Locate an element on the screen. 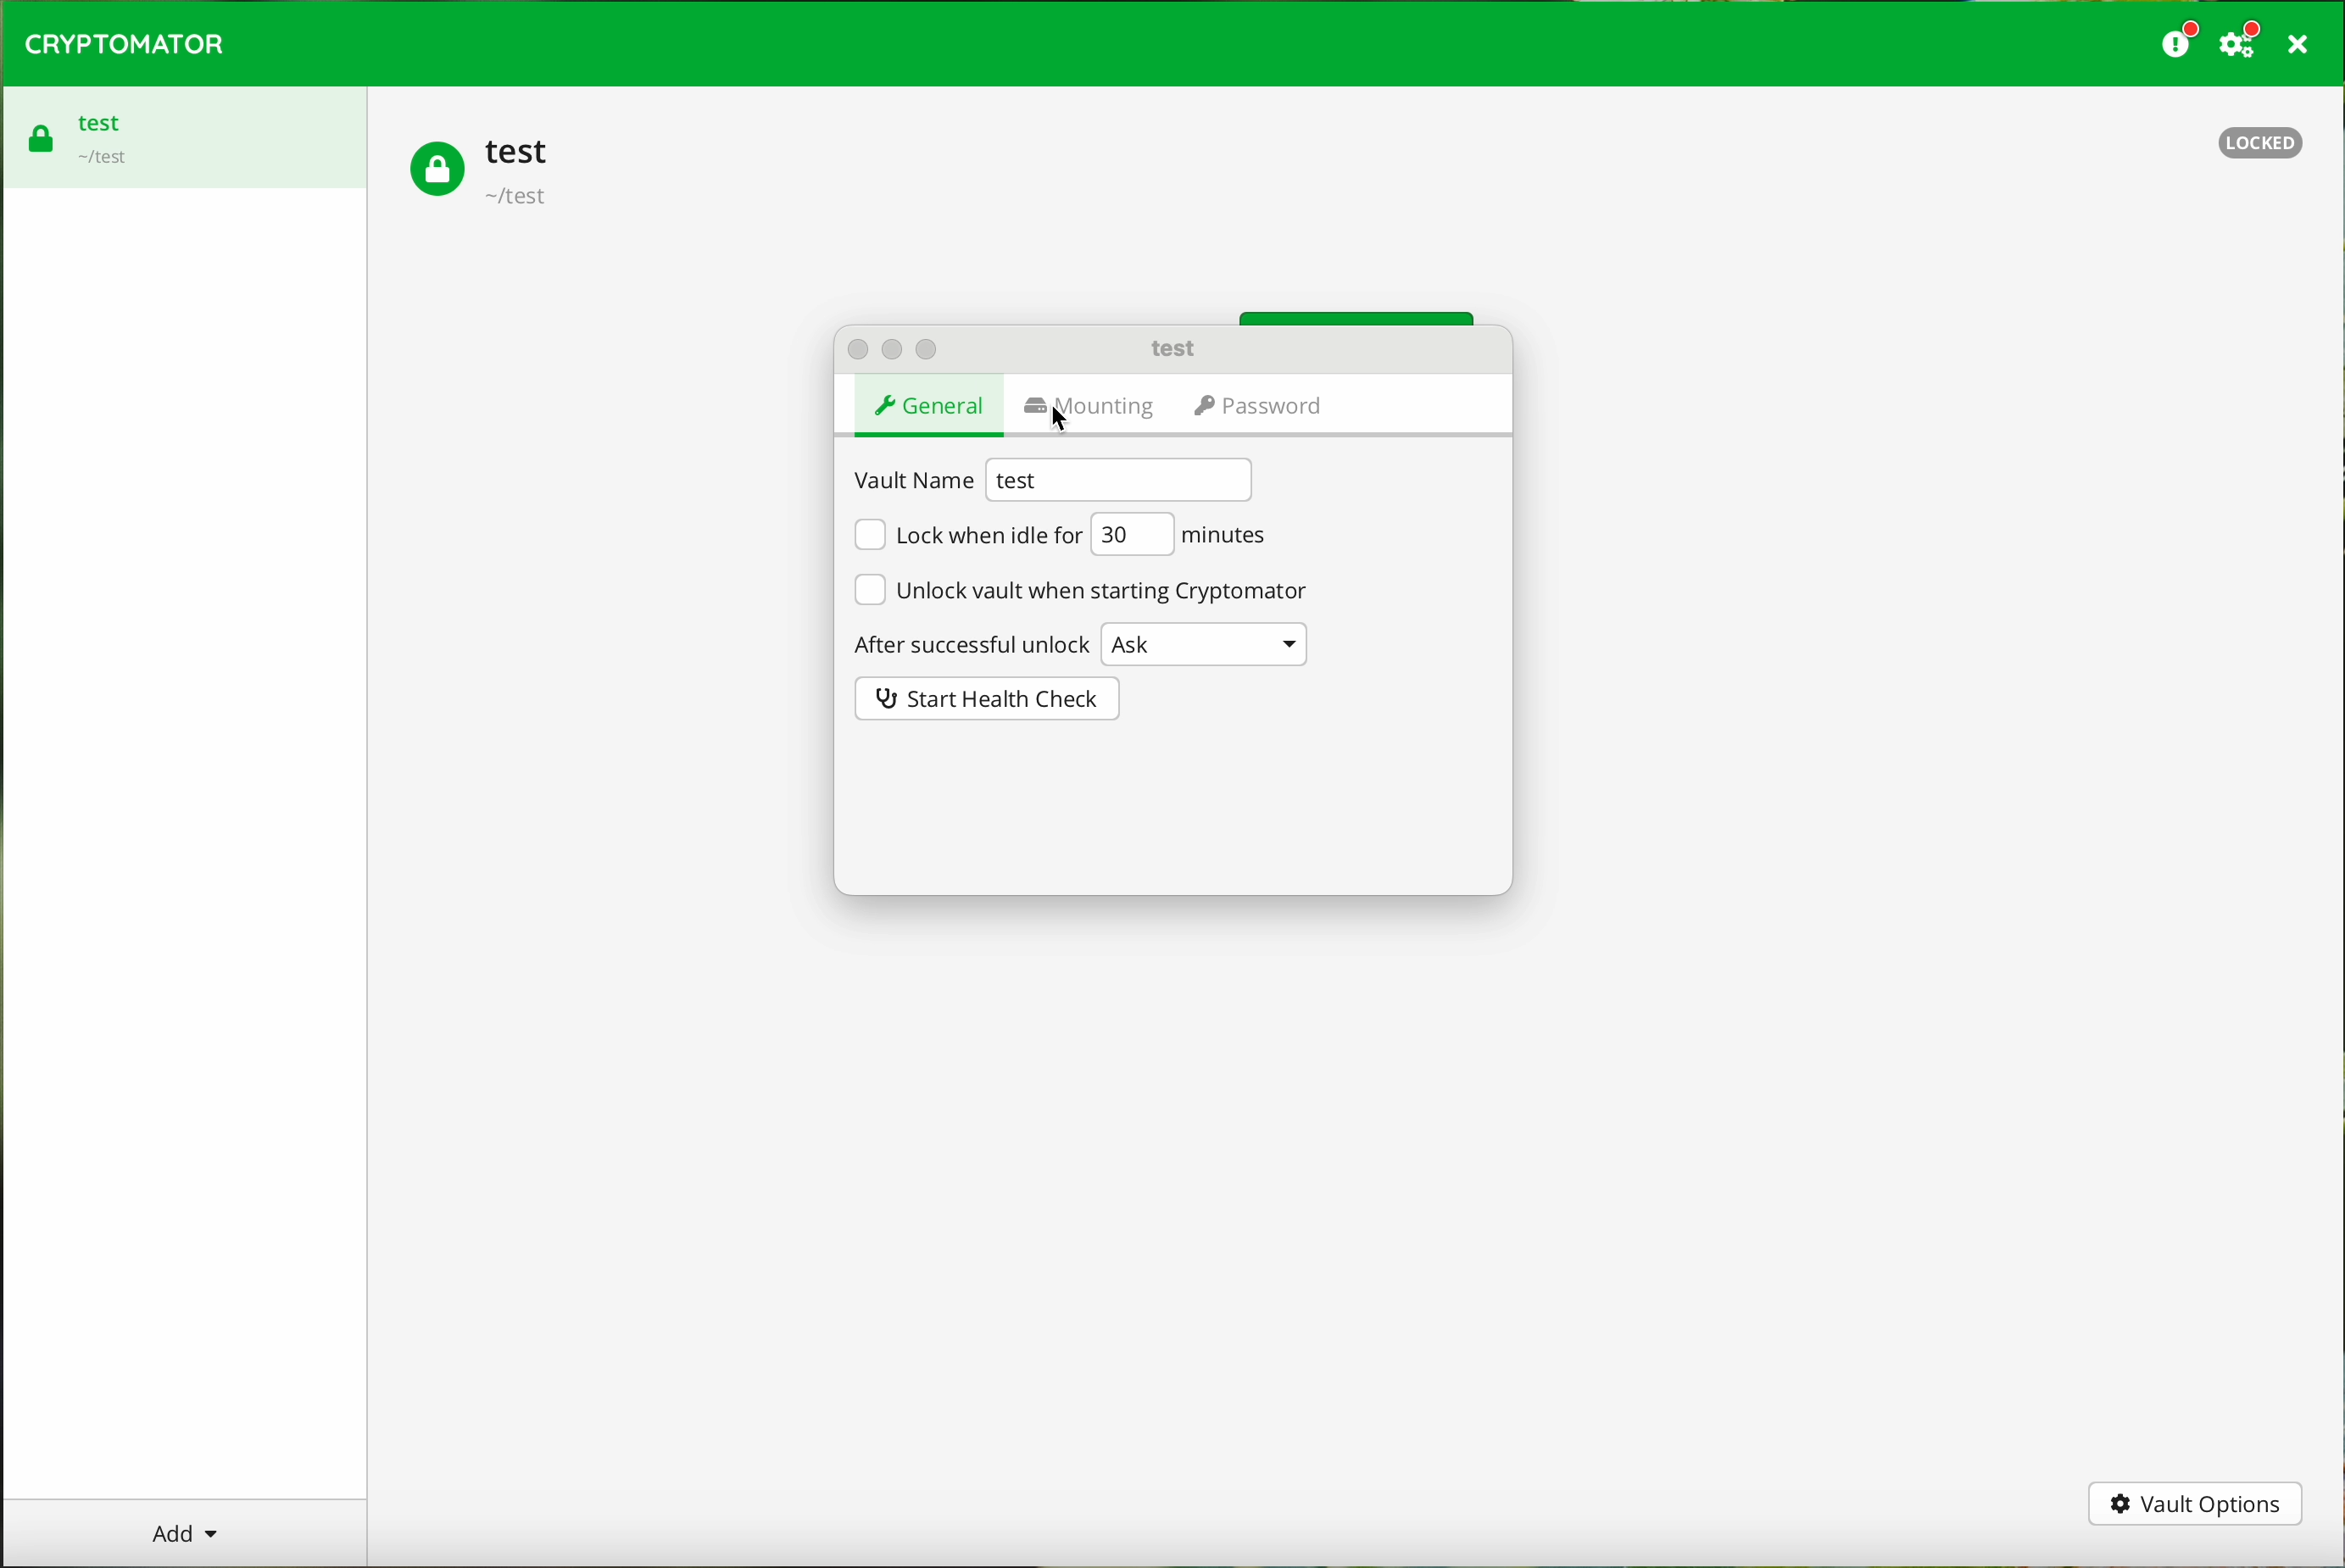  password is located at coordinates (1253, 406).